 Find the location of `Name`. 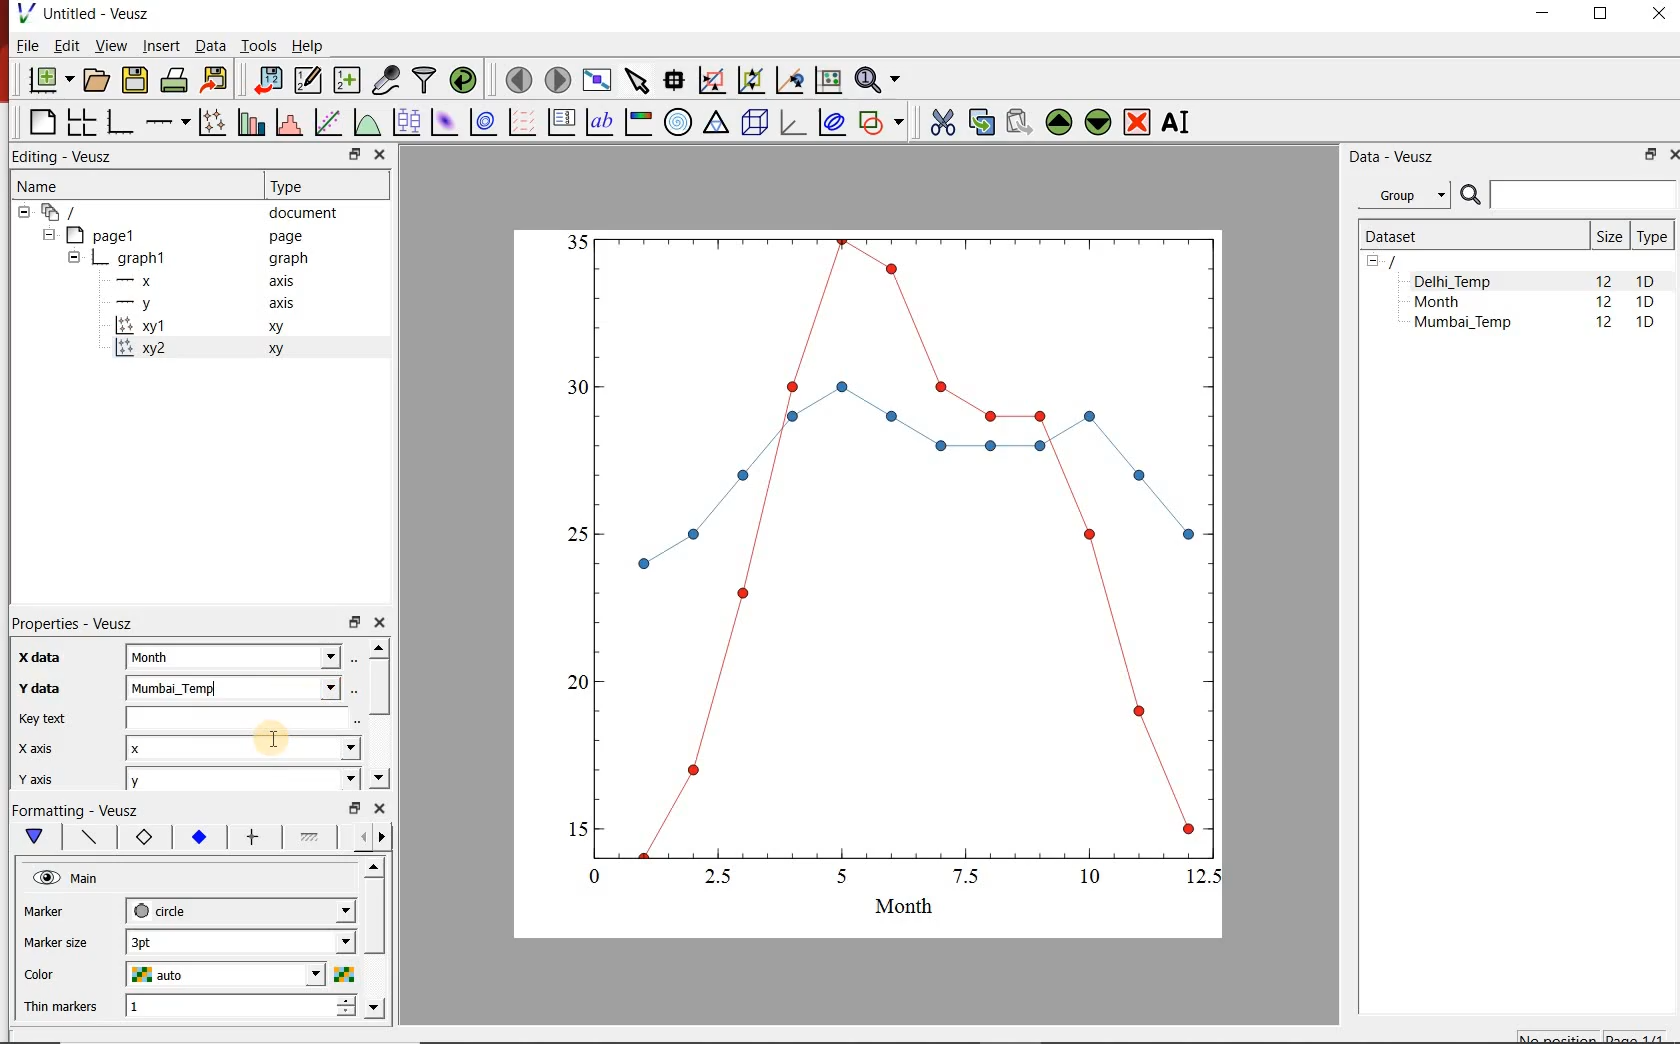

Name is located at coordinates (40, 185).